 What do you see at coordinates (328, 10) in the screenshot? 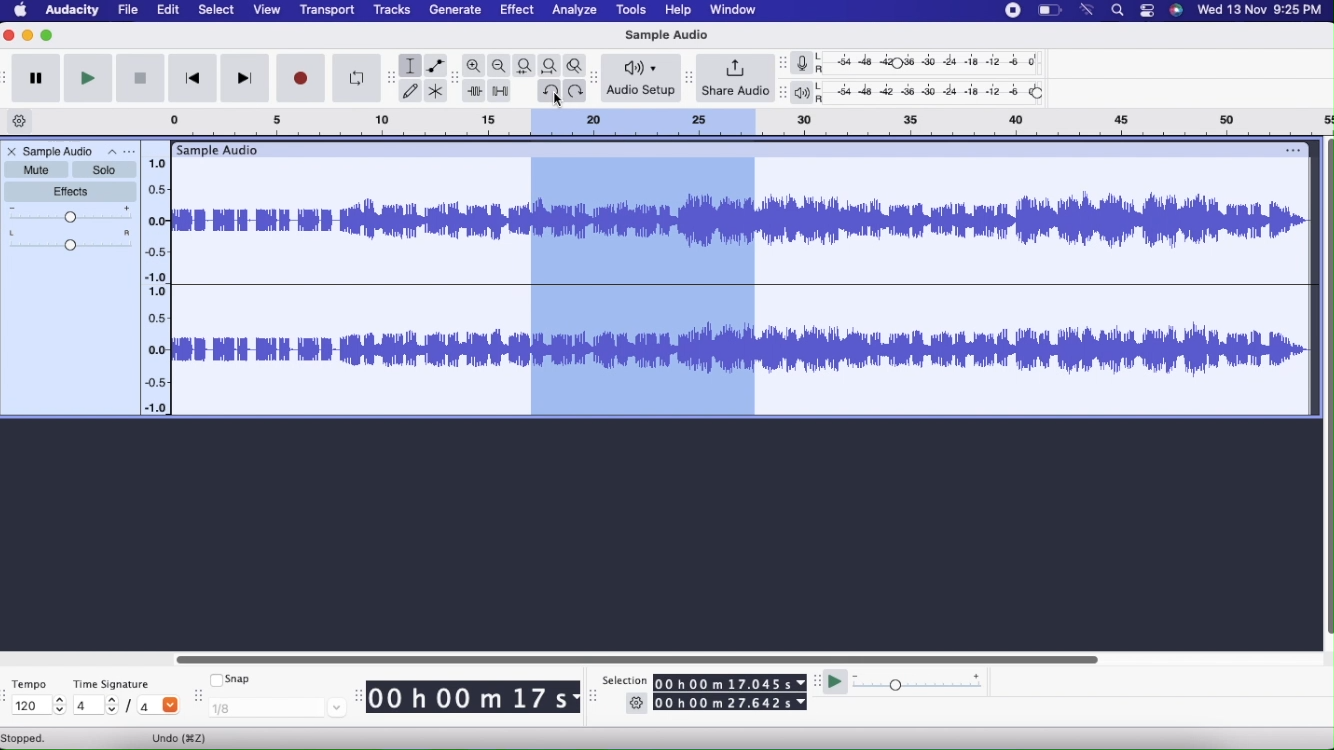
I see `Transport` at bounding box center [328, 10].